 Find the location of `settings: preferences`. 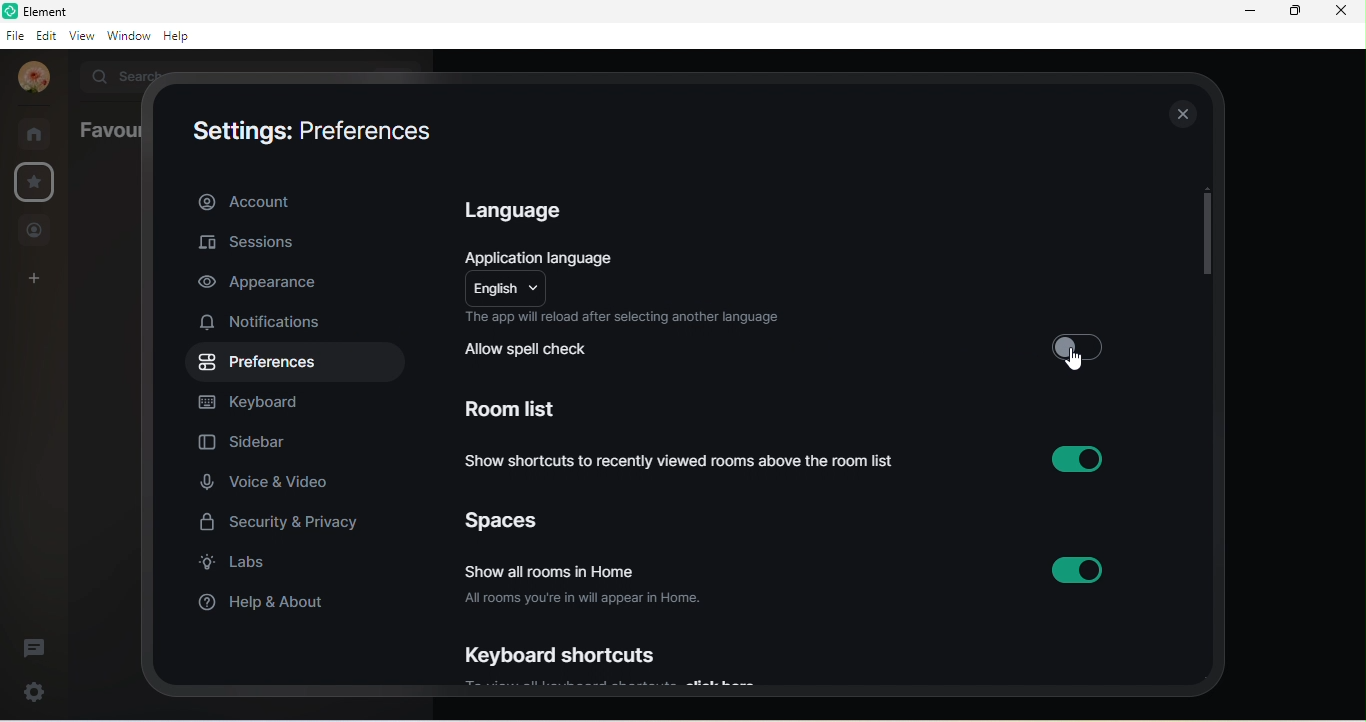

settings: preferences is located at coordinates (321, 138).